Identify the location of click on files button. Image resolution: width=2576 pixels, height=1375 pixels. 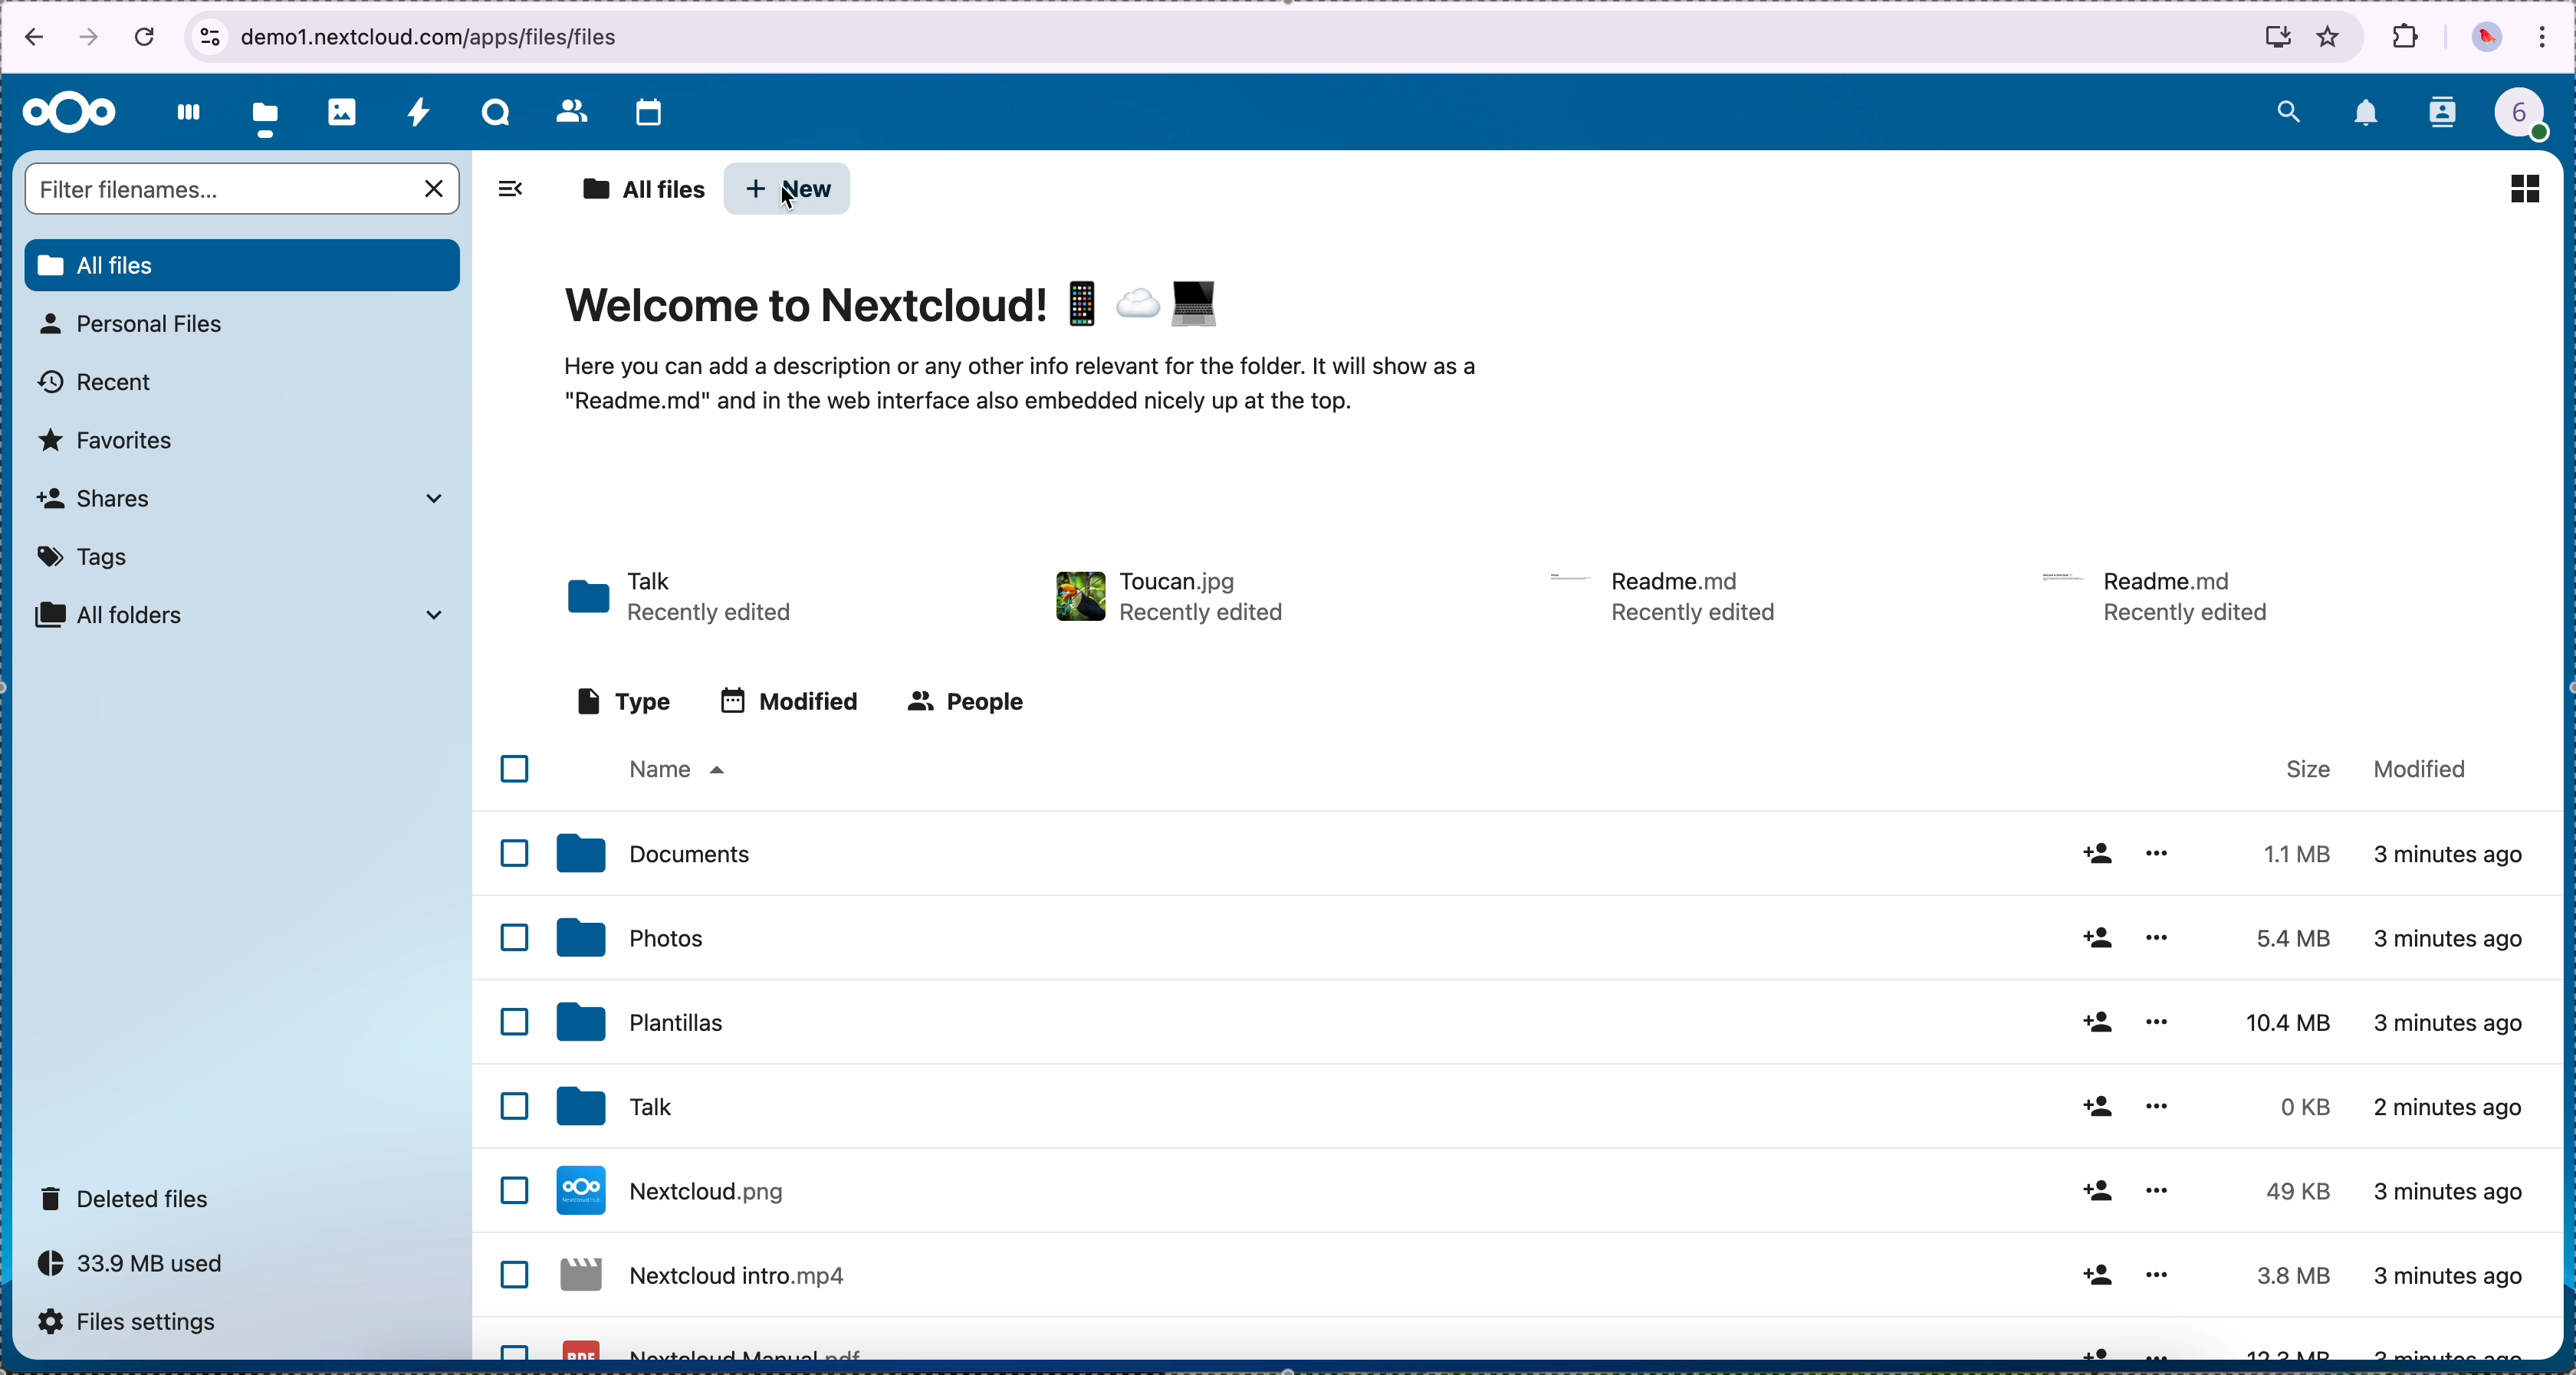
(269, 113).